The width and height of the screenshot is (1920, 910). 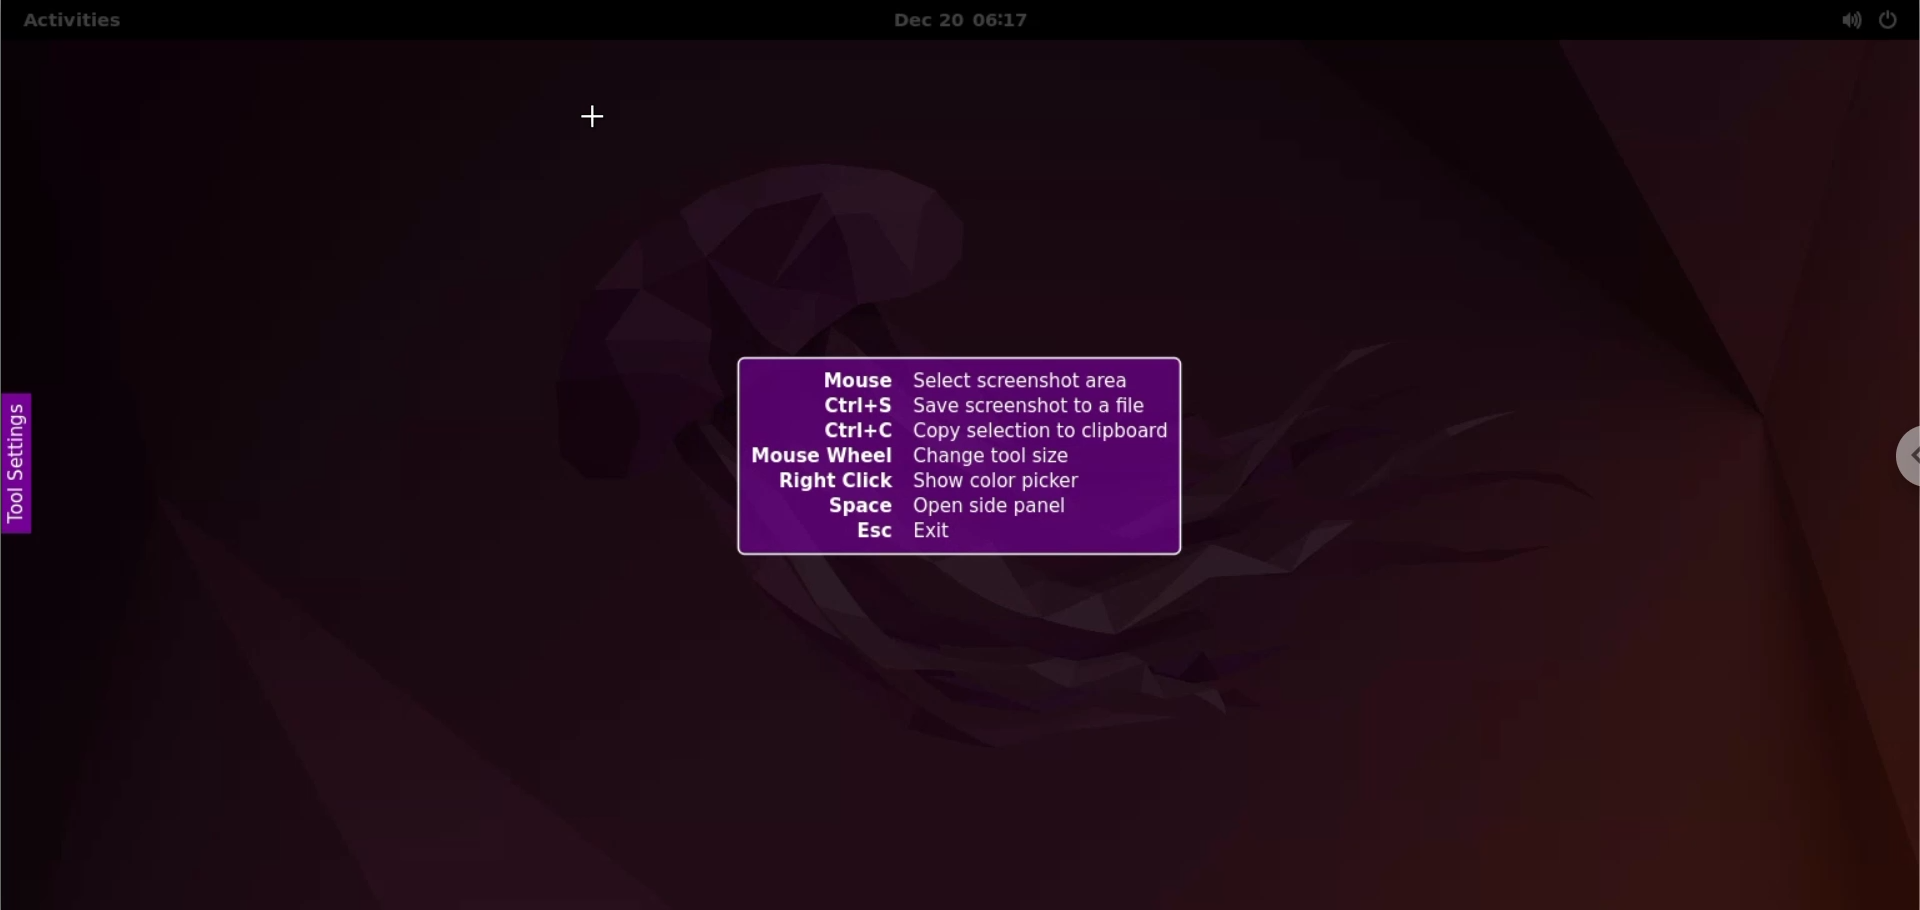 What do you see at coordinates (71, 23) in the screenshot?
I see `activities` at bounding box center [71, 23].